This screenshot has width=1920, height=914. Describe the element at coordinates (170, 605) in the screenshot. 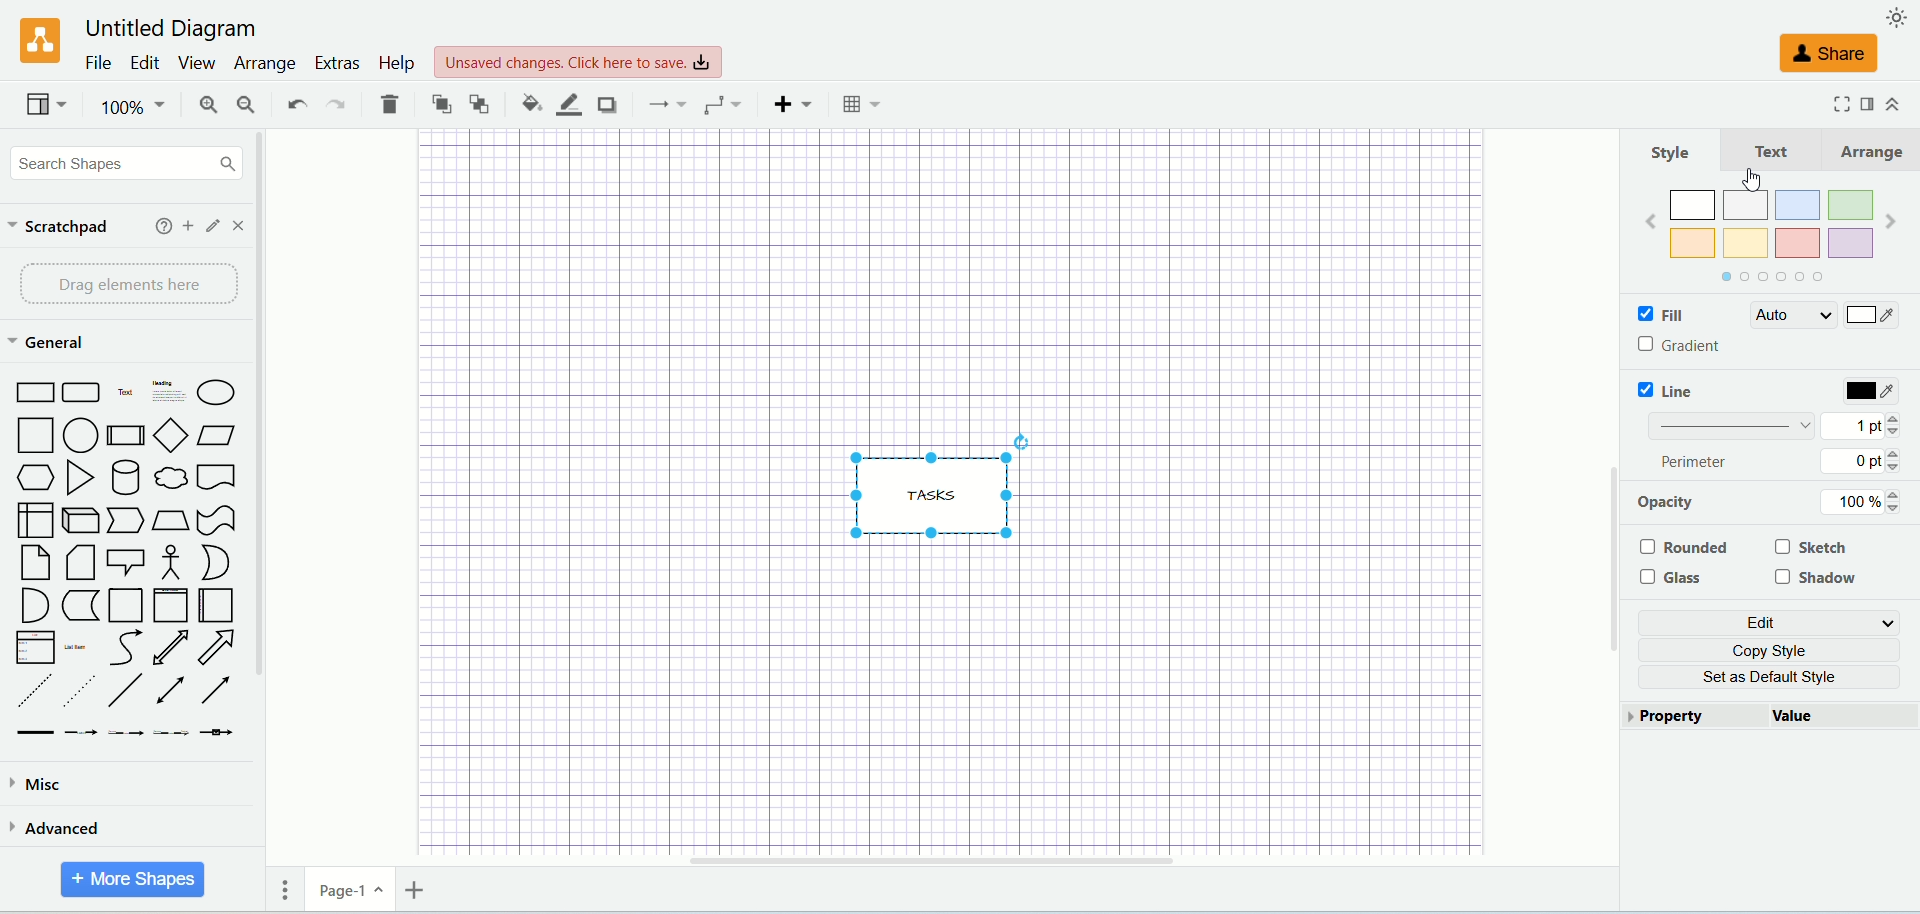

I see `Vertical Container` at that location.